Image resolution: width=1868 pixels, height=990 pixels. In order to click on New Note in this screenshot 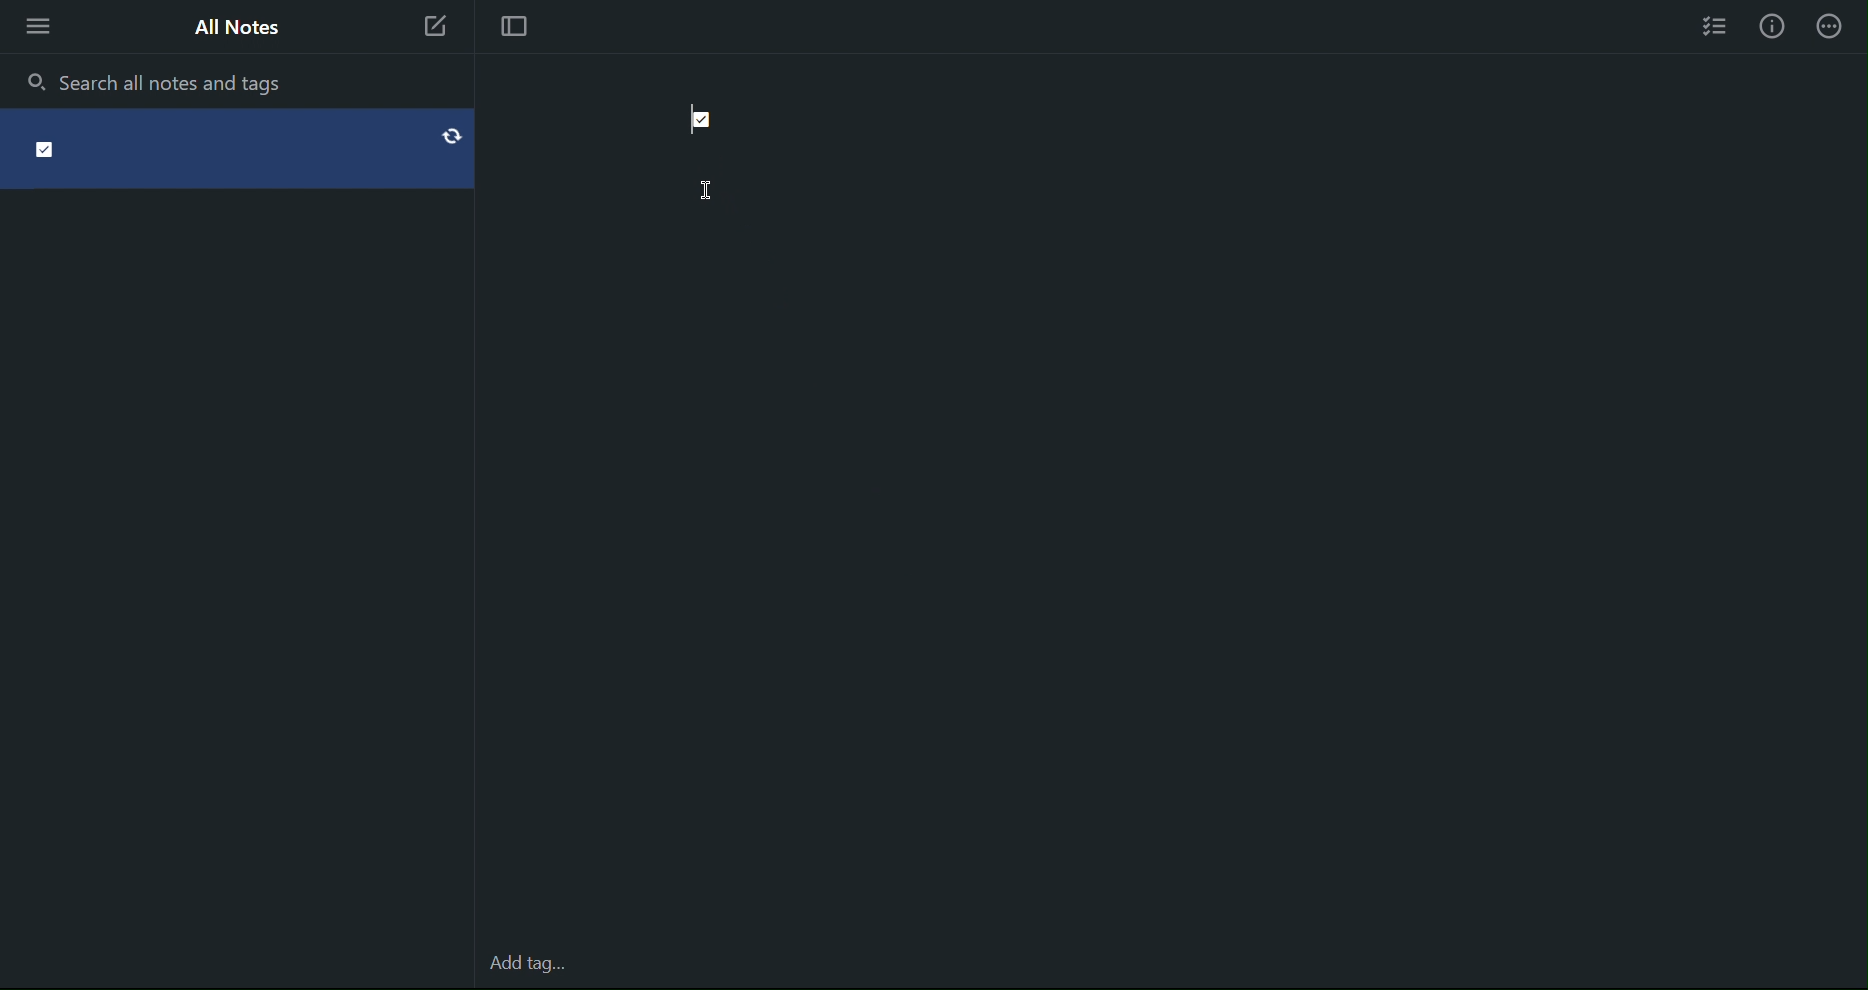, I will do `click(437, 25)`.